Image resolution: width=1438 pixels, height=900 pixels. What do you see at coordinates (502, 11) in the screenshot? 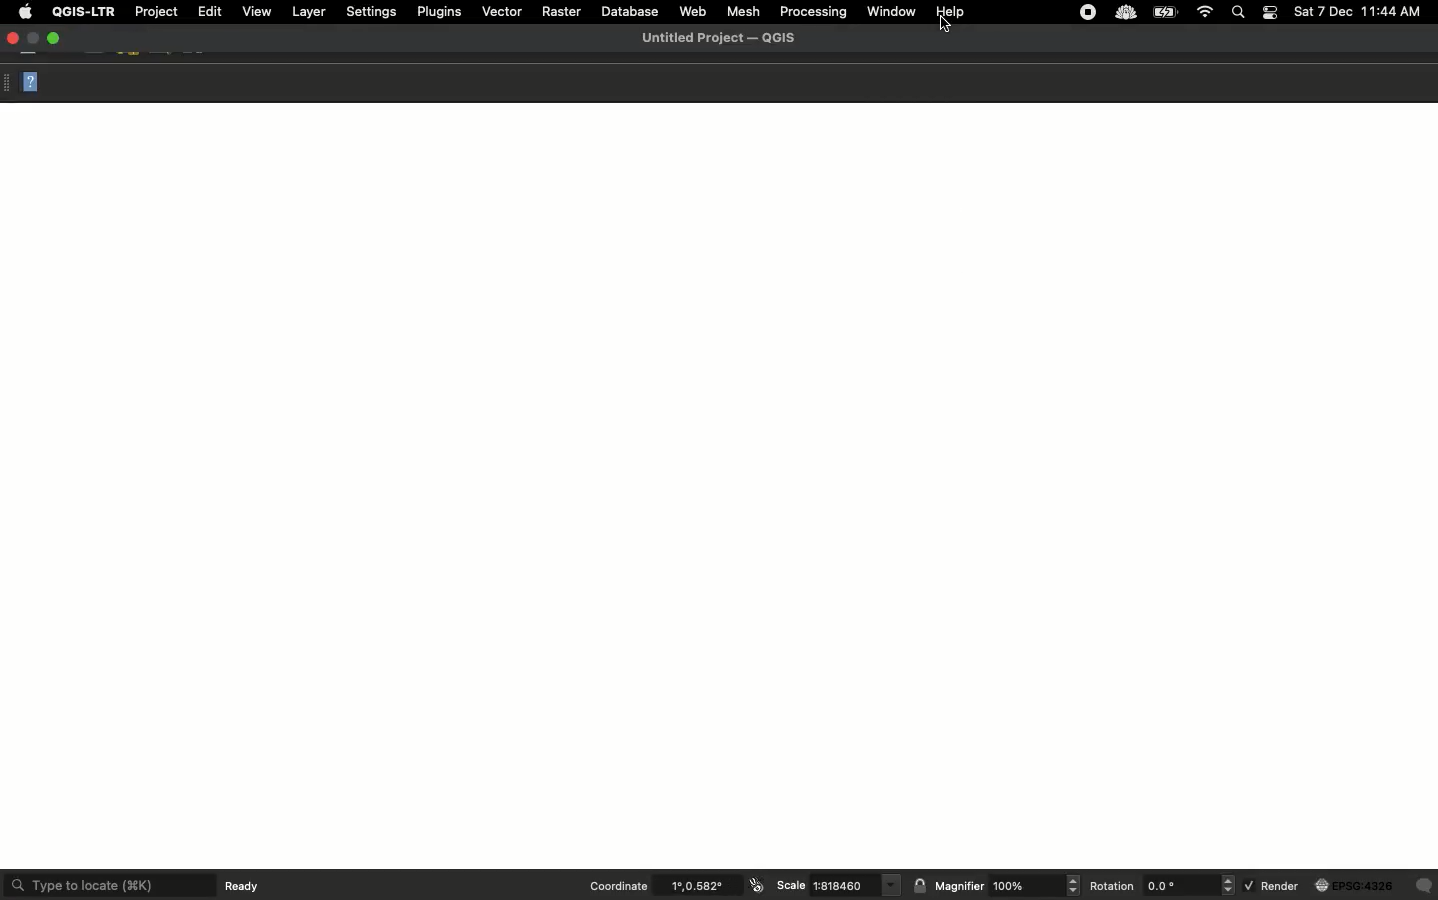
I see `Vector` at bounding box center [502, 11].